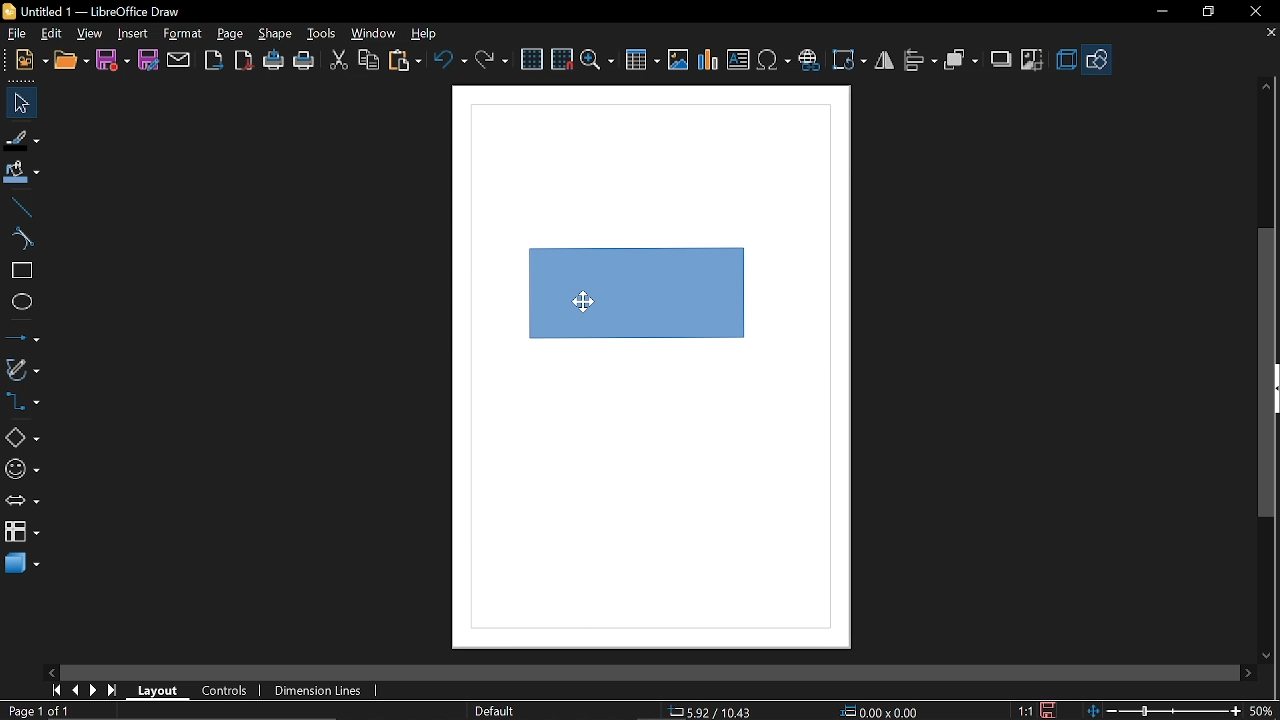 The height and width of the screenshot is (720, 1280). Describe the element at coordinates (276, 35) in the screenshot. I see `shape` at that location.